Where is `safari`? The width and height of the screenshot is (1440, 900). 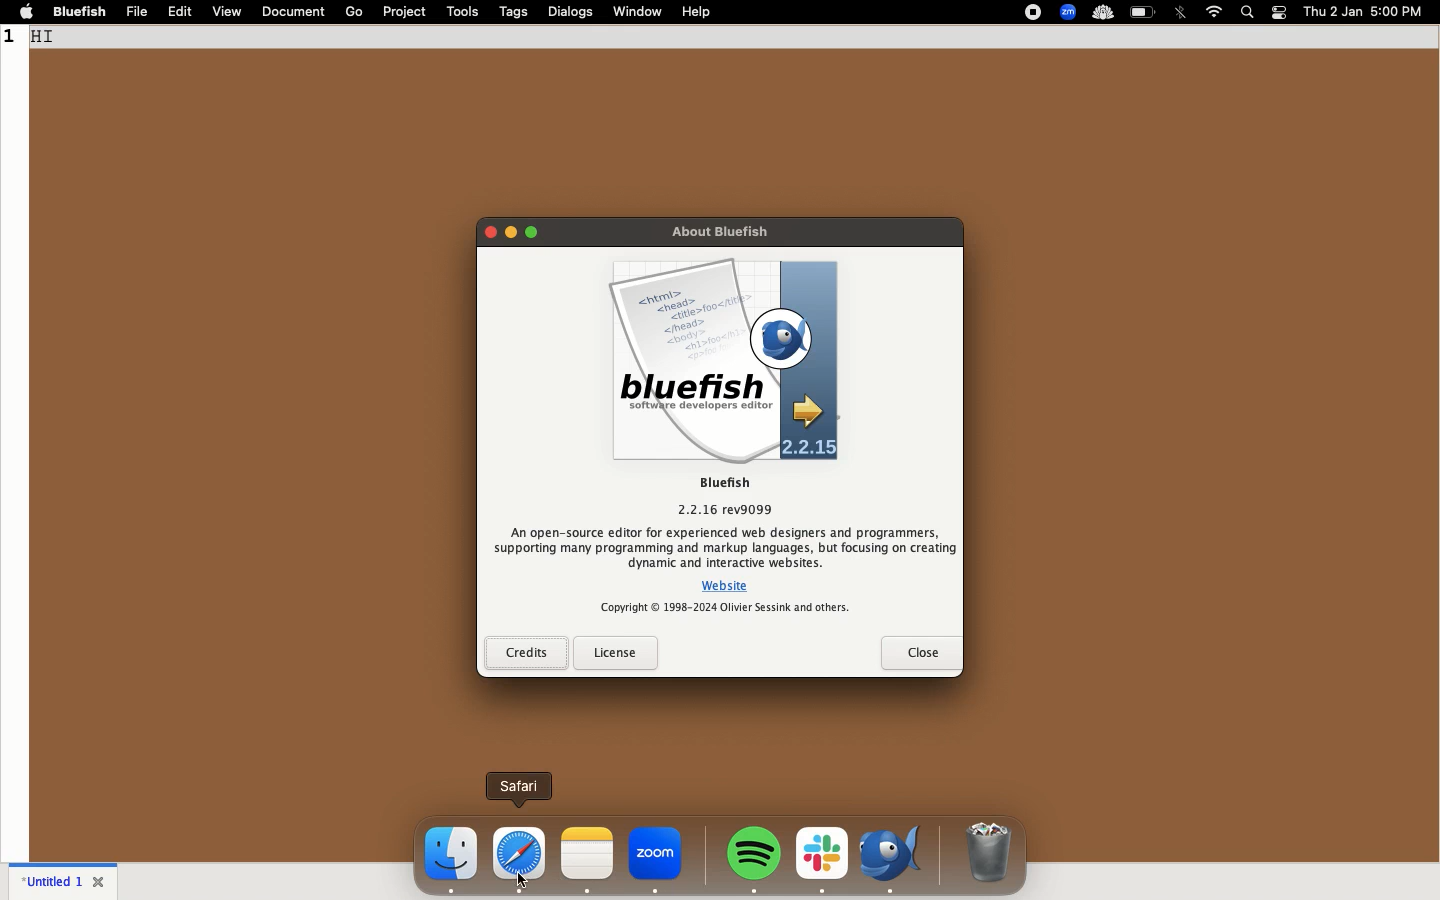
safari is located at coordinates (521, 781).